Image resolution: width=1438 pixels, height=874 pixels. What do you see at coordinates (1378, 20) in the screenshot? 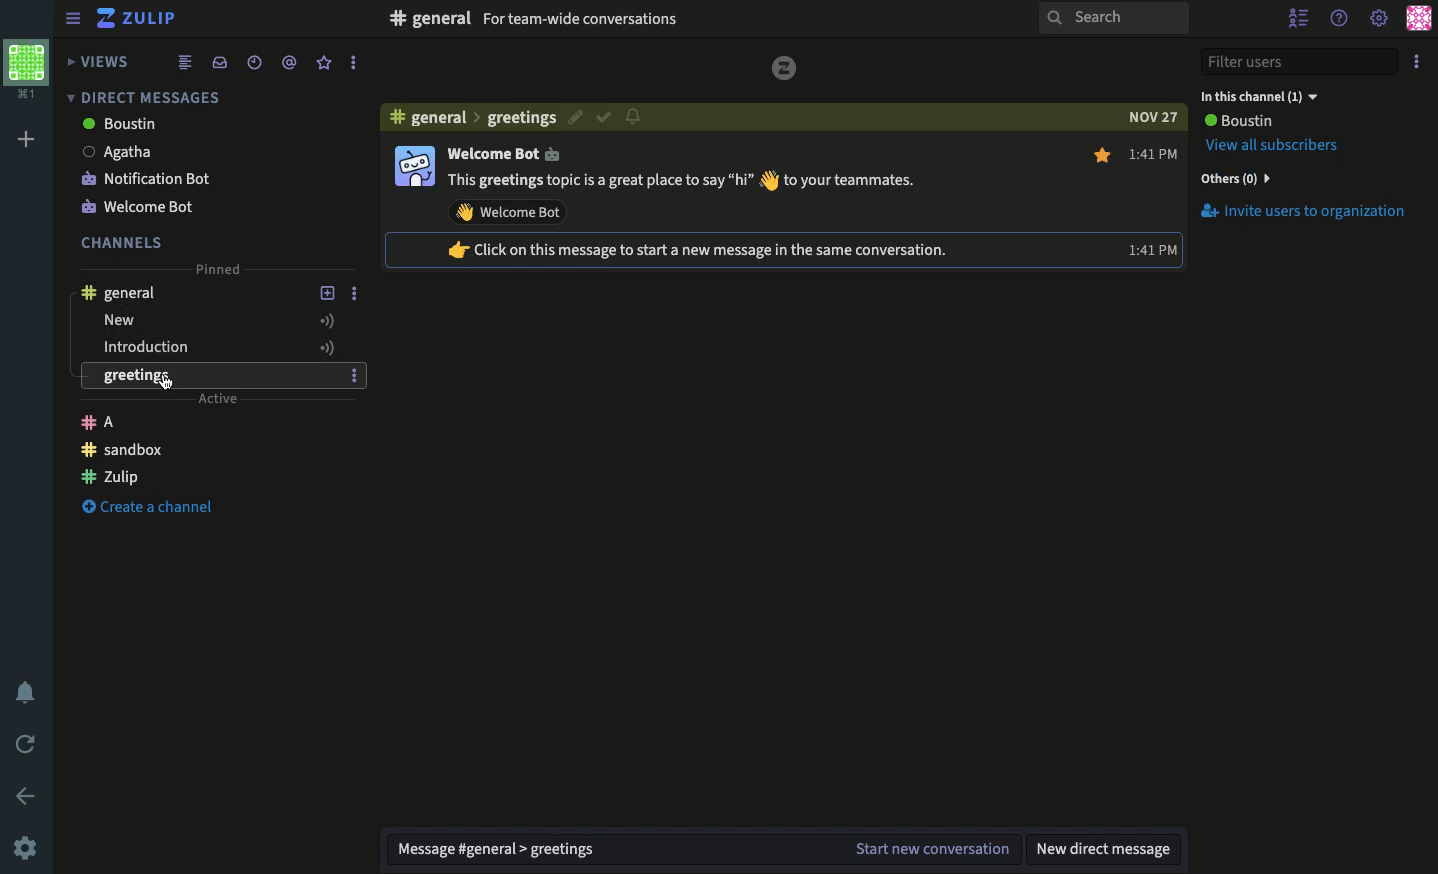
I see `Settings ` at bounding box center [1378, 20].